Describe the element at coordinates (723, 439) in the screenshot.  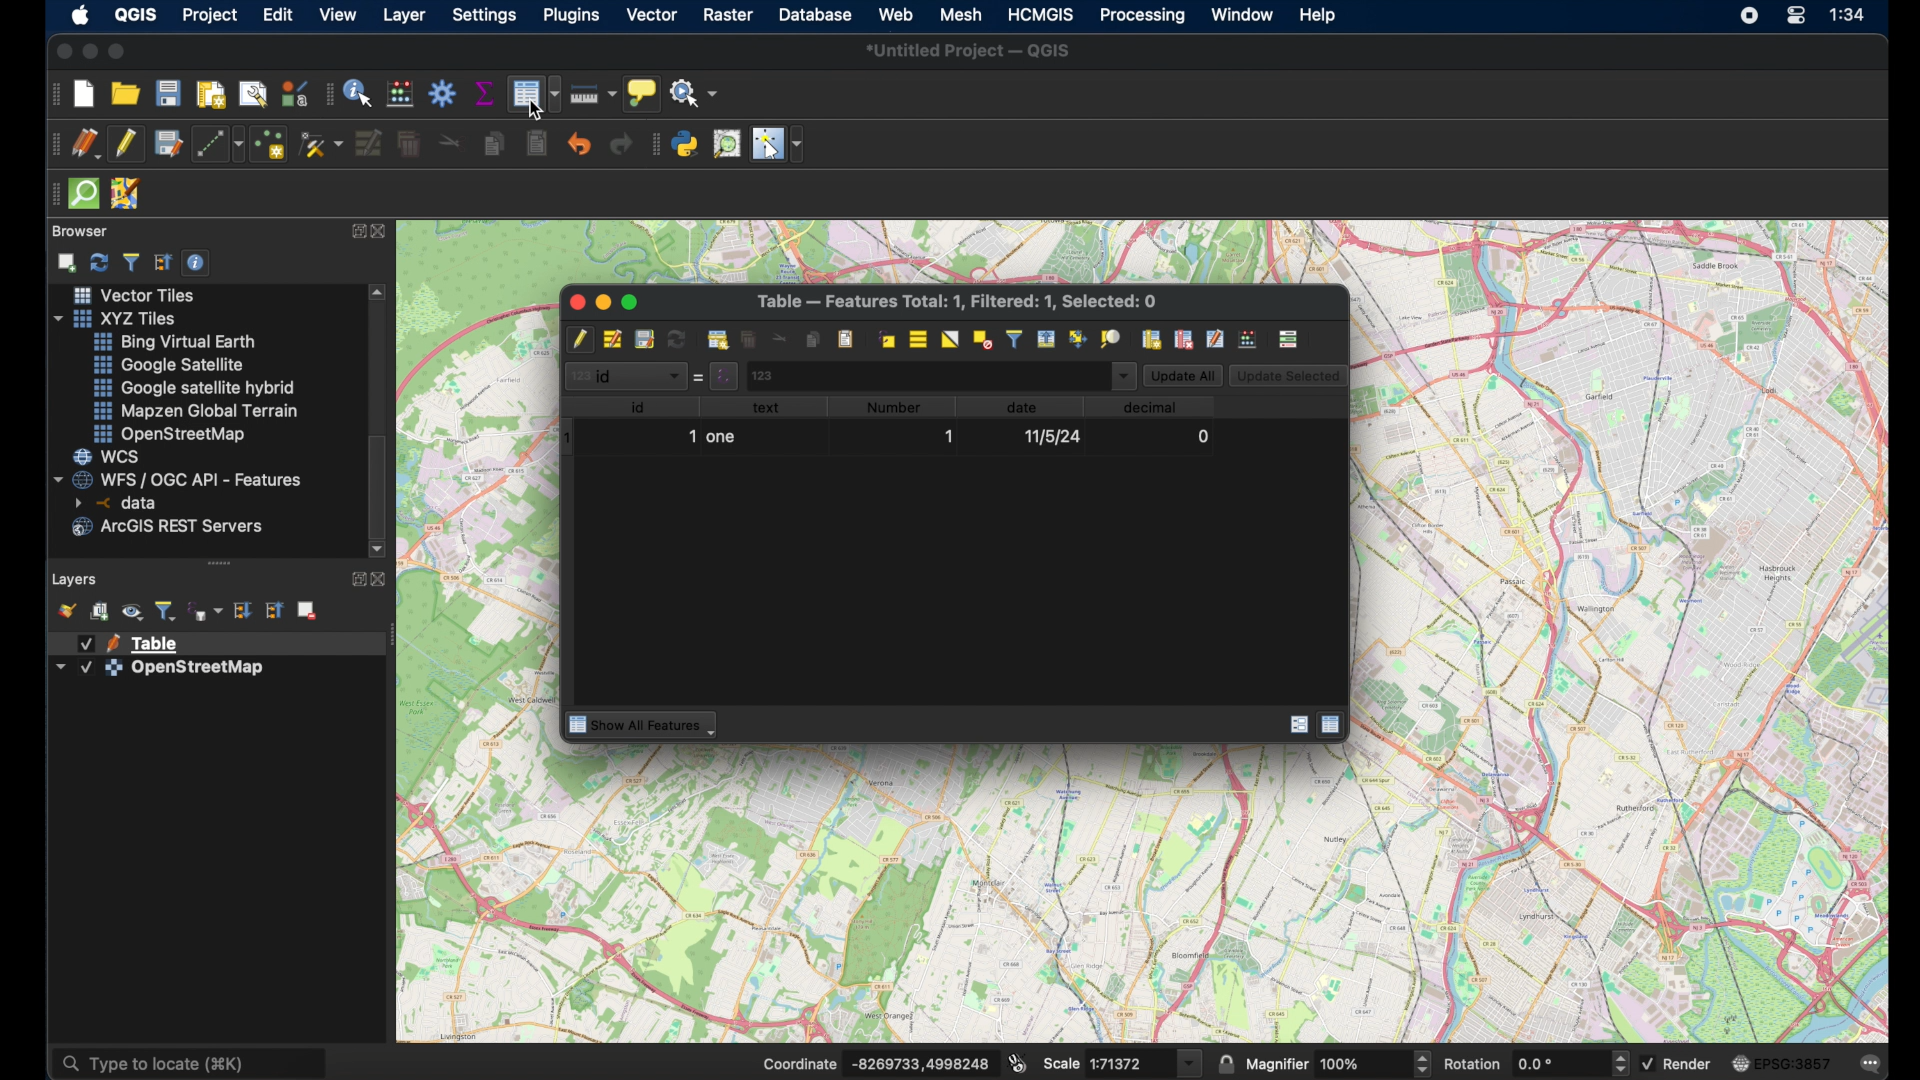
I see `one` at that location.